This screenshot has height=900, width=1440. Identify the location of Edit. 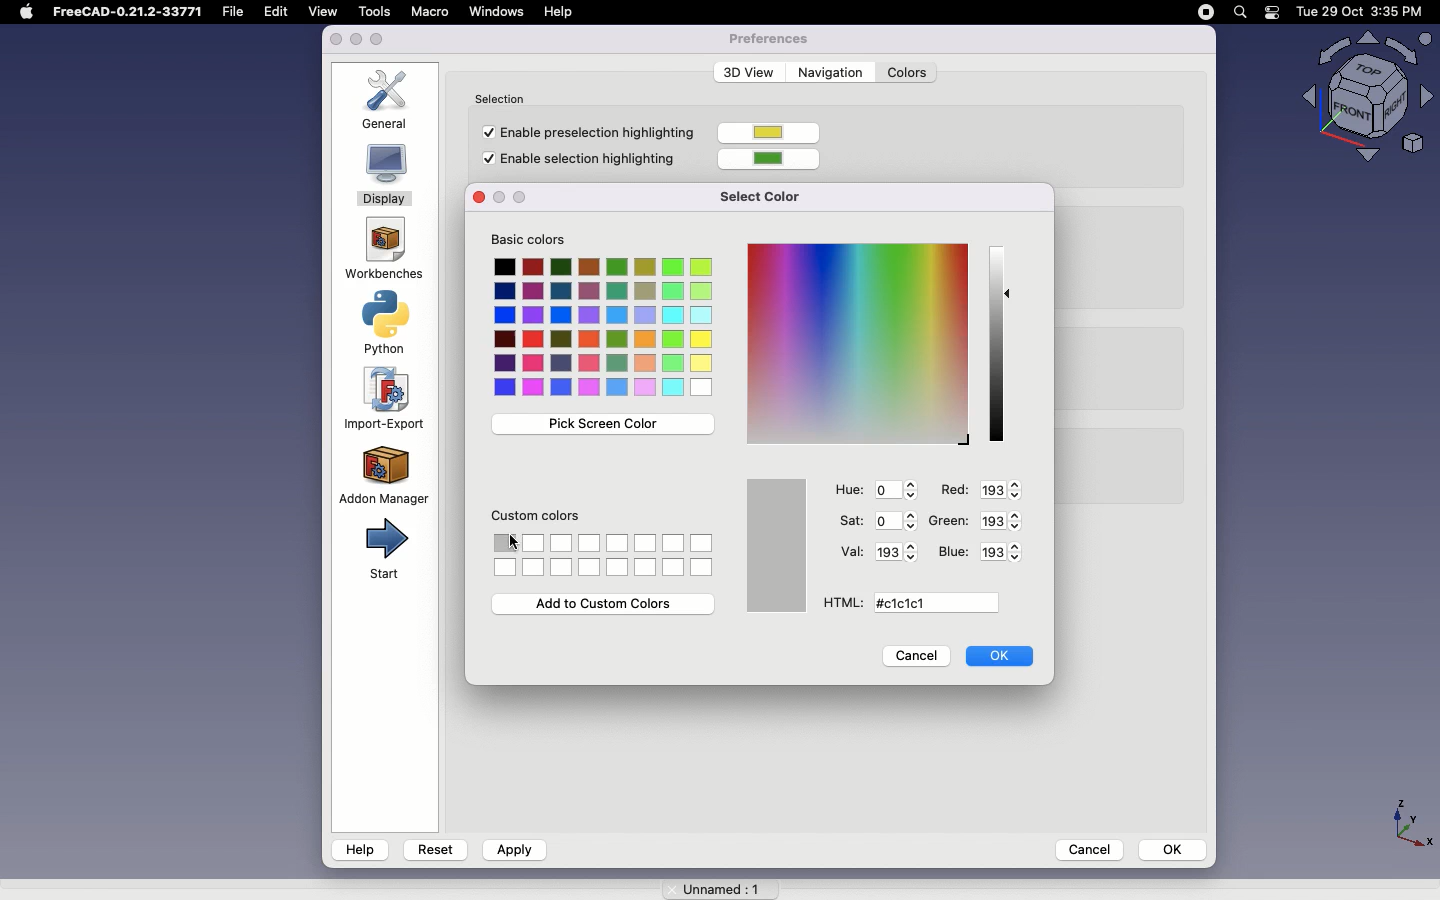
(281, 12).